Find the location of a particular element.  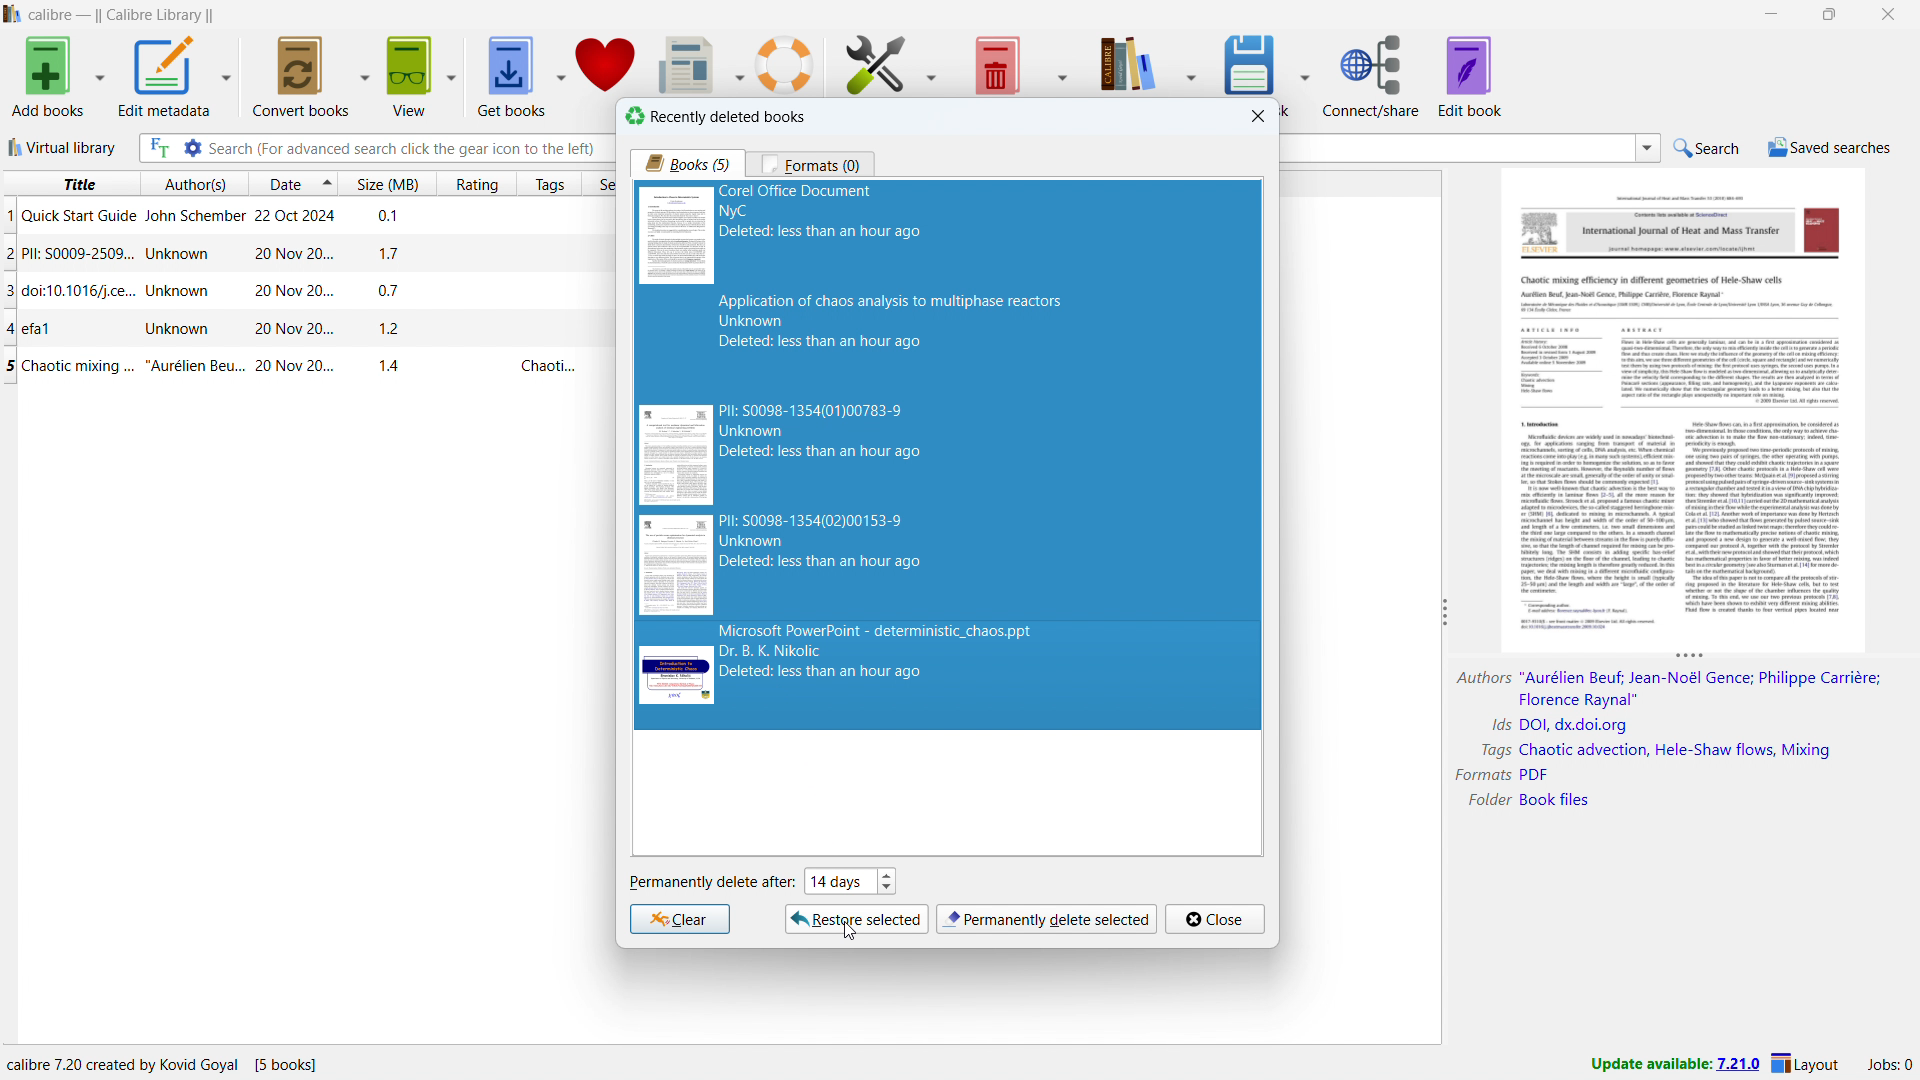

save to disk options is located at coordinates (1305, 73).